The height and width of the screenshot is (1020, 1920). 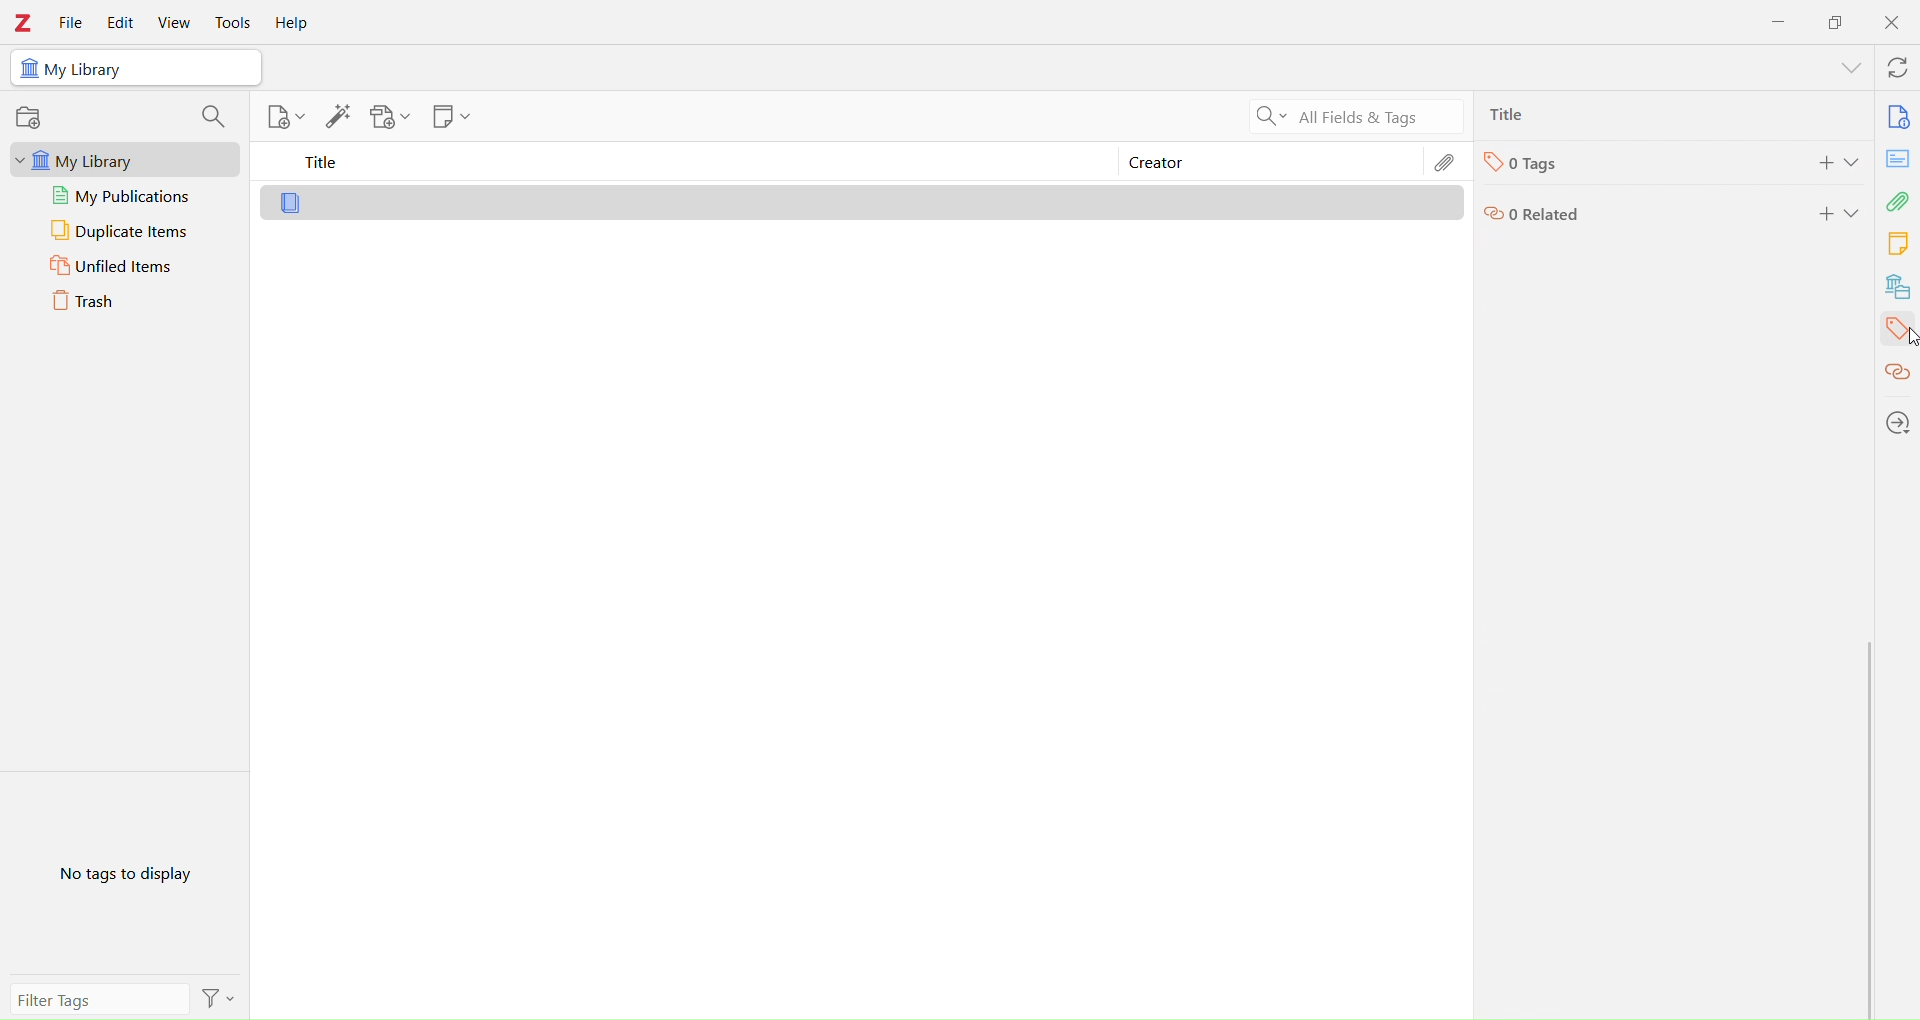 I want to click on Close, so click(x=1893, y=22).